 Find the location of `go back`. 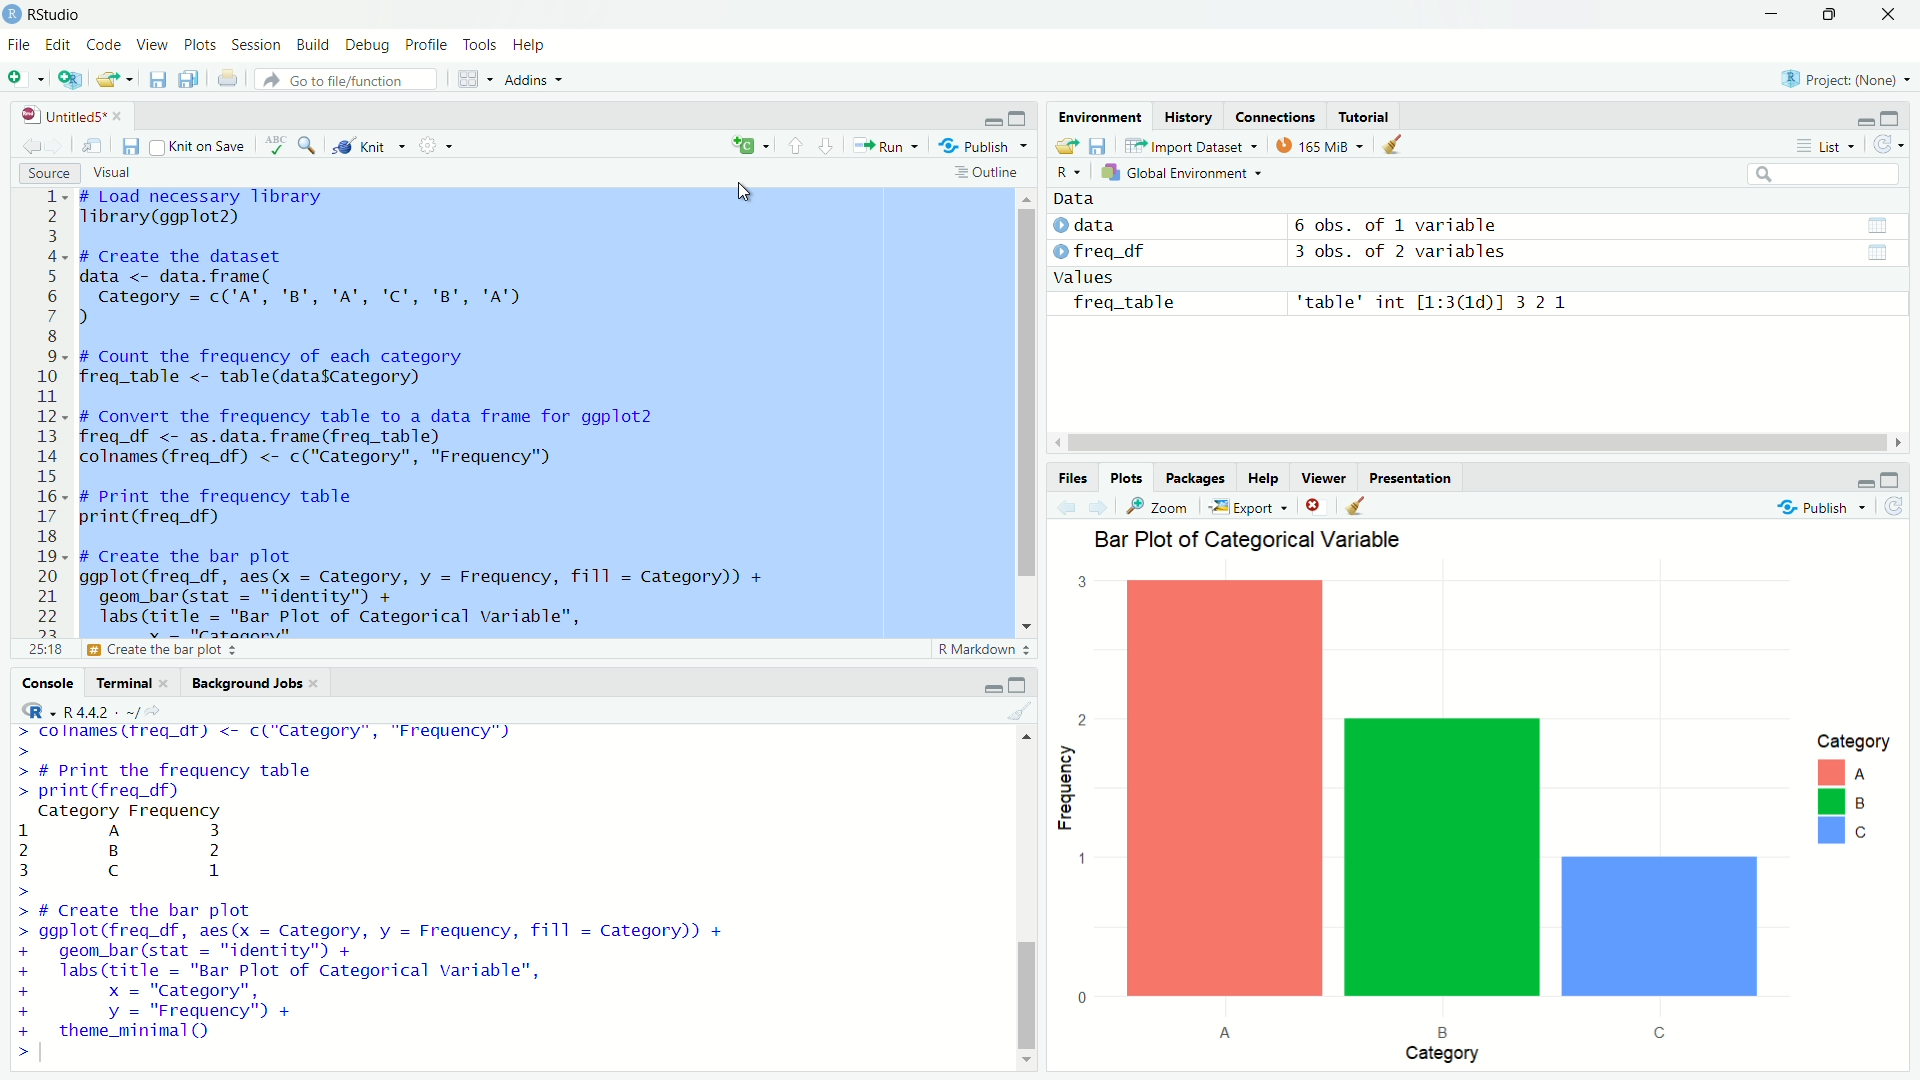

go back is located at coordinates (31, 147).